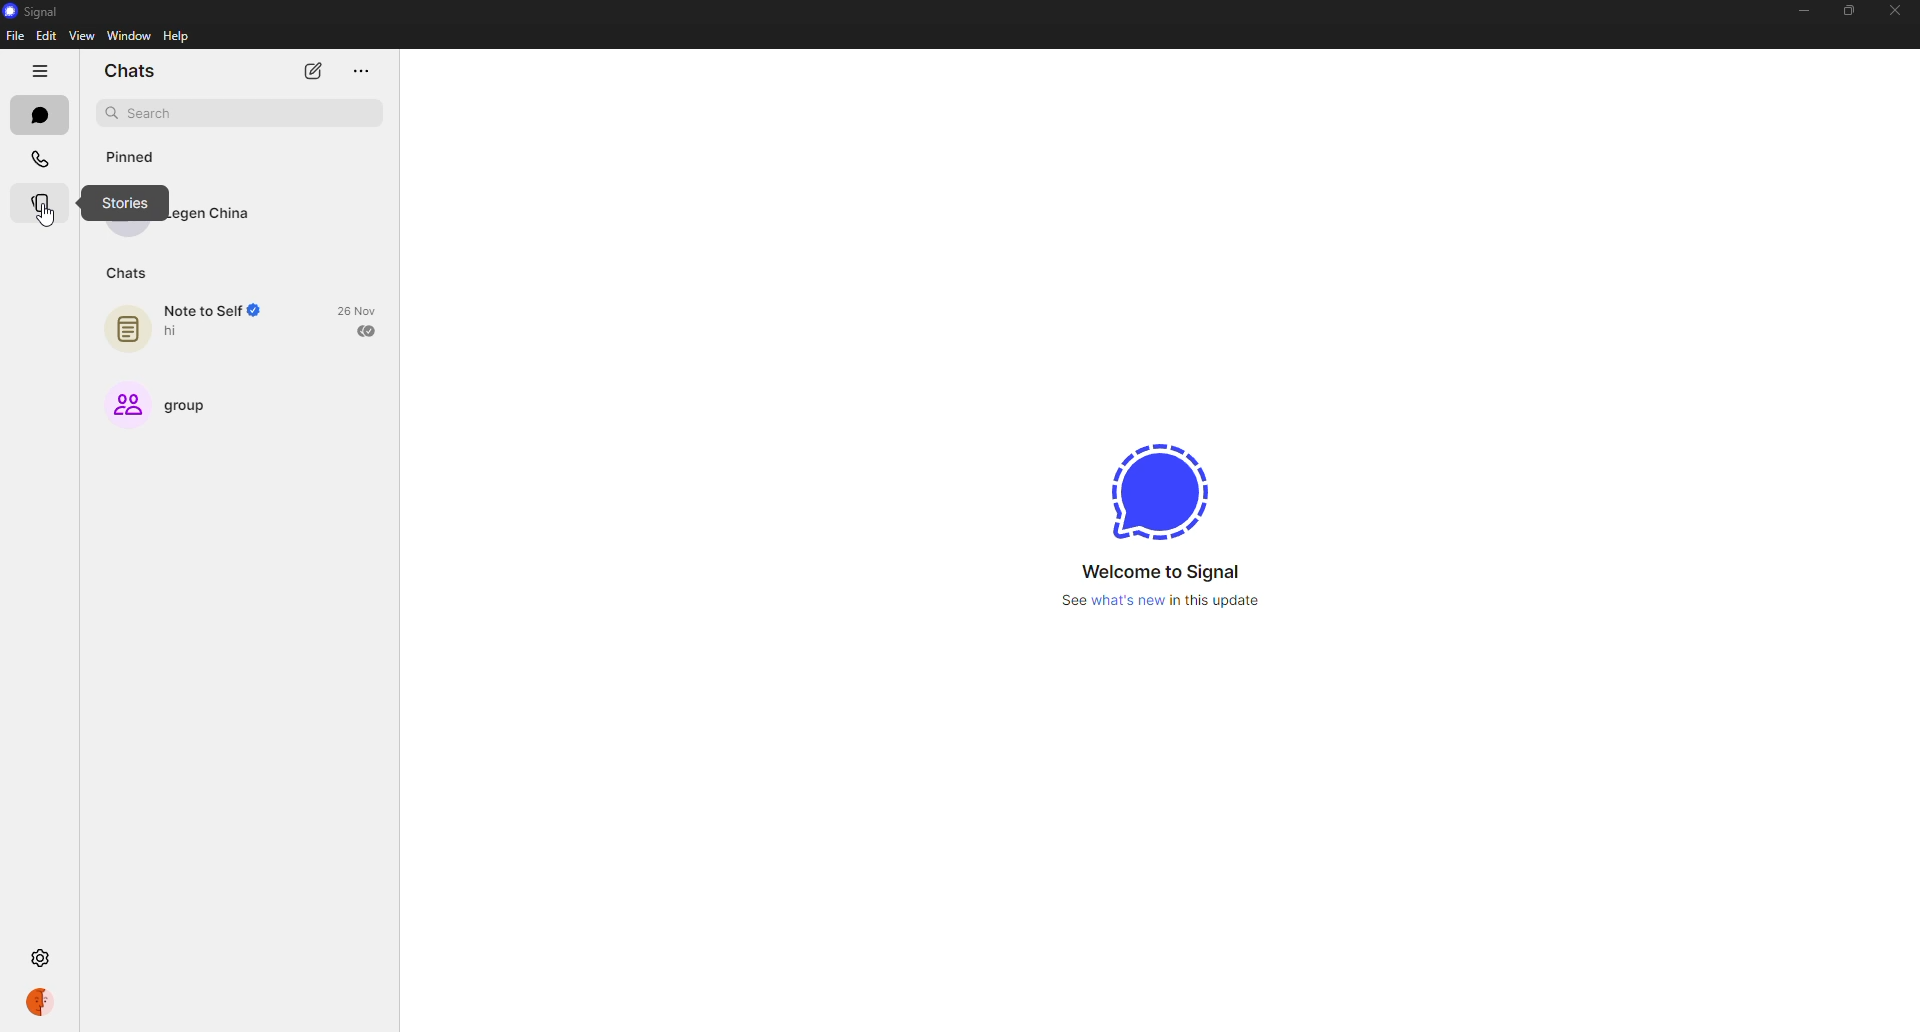  I want to click on help, so click(180, 36).